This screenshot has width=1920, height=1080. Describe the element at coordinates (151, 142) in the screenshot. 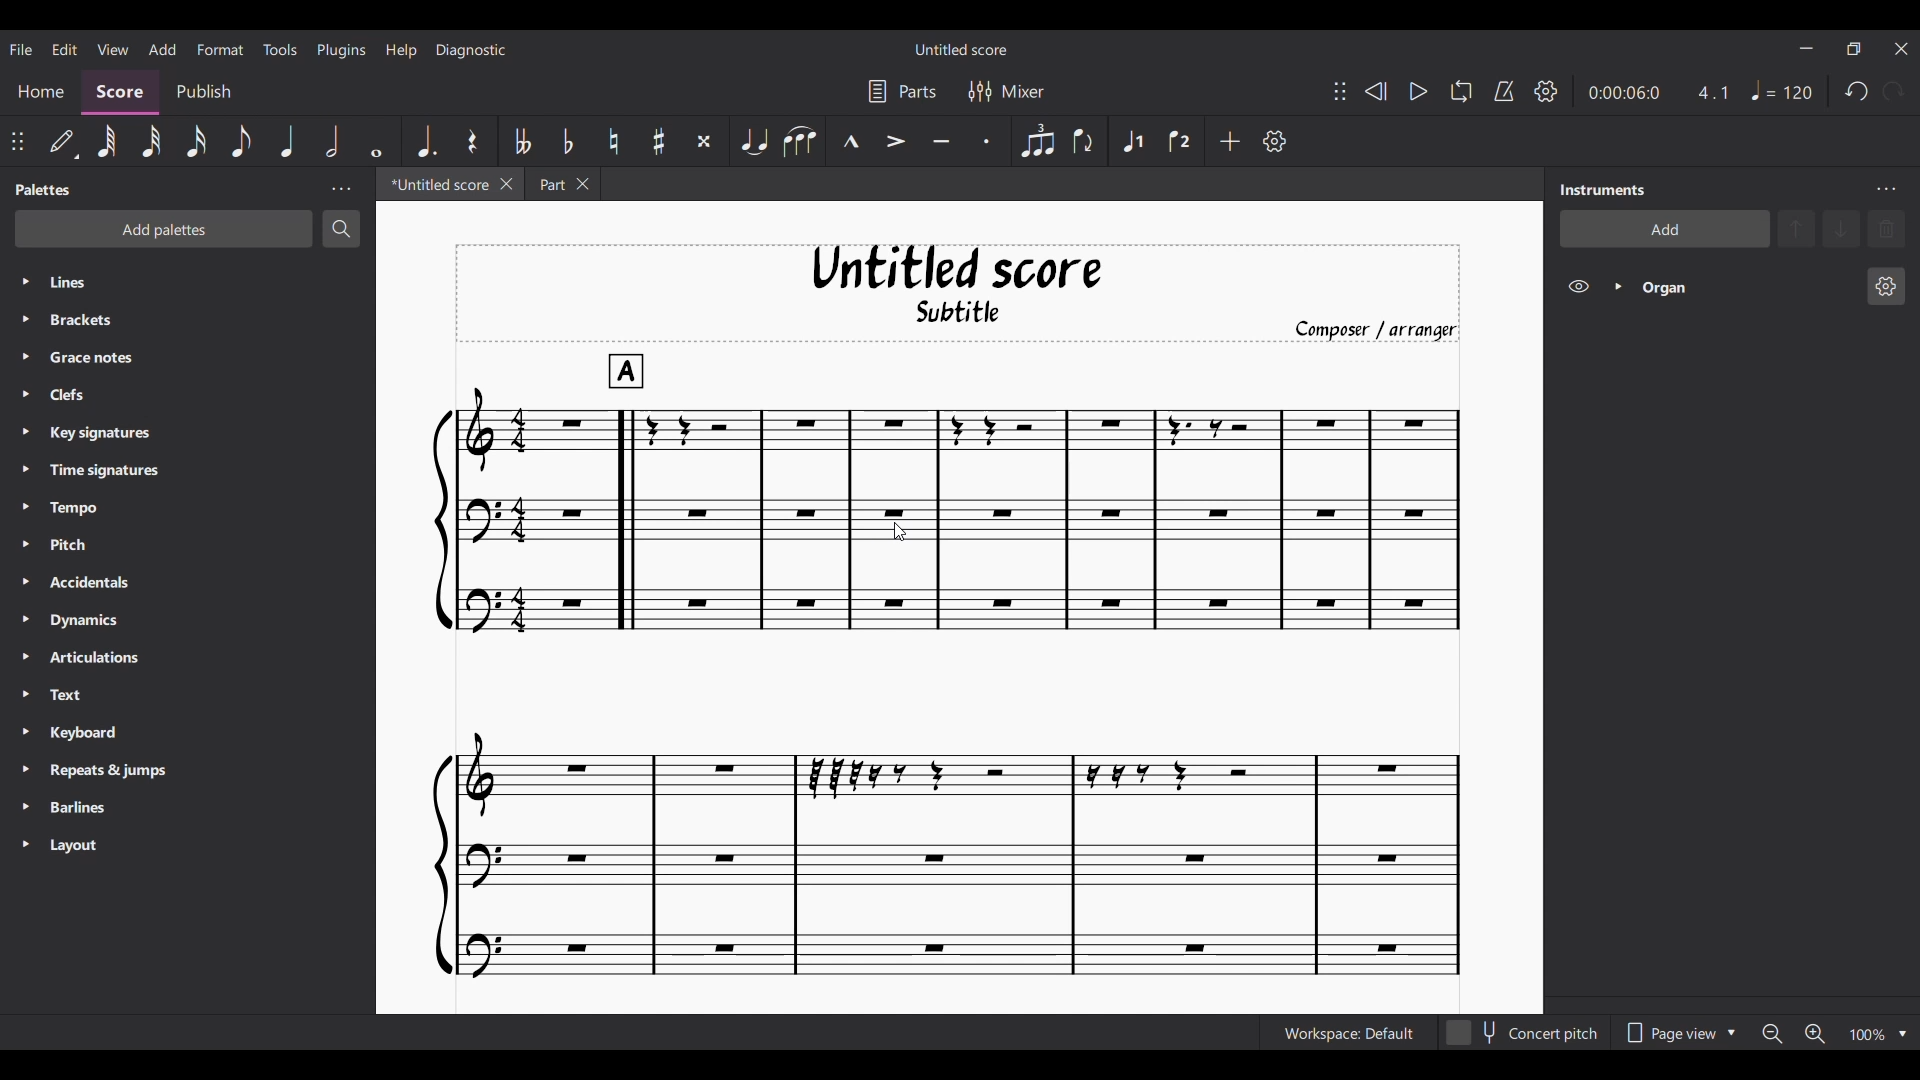

I see `32nd note` at that location.